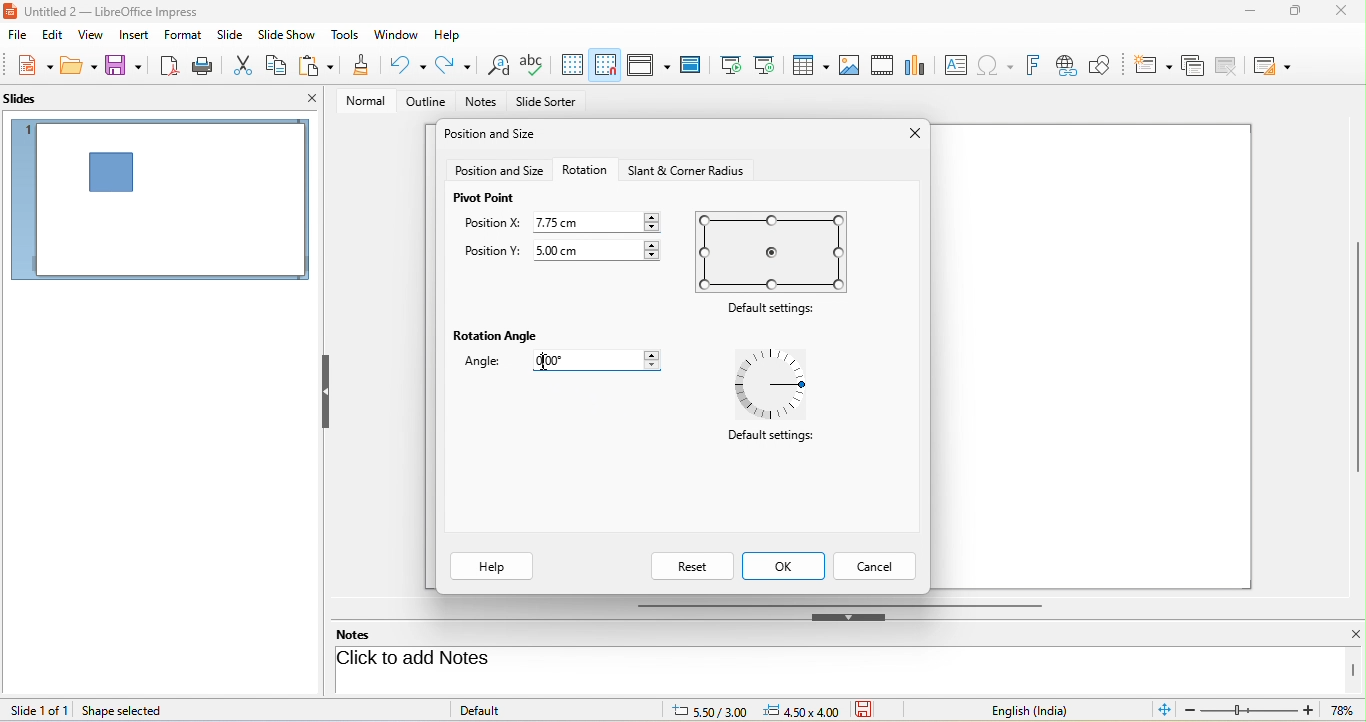  What do you see at coordinates (601, 248) in the screenshot?
I see `5.00 cm` at bounding box center [601, 248].